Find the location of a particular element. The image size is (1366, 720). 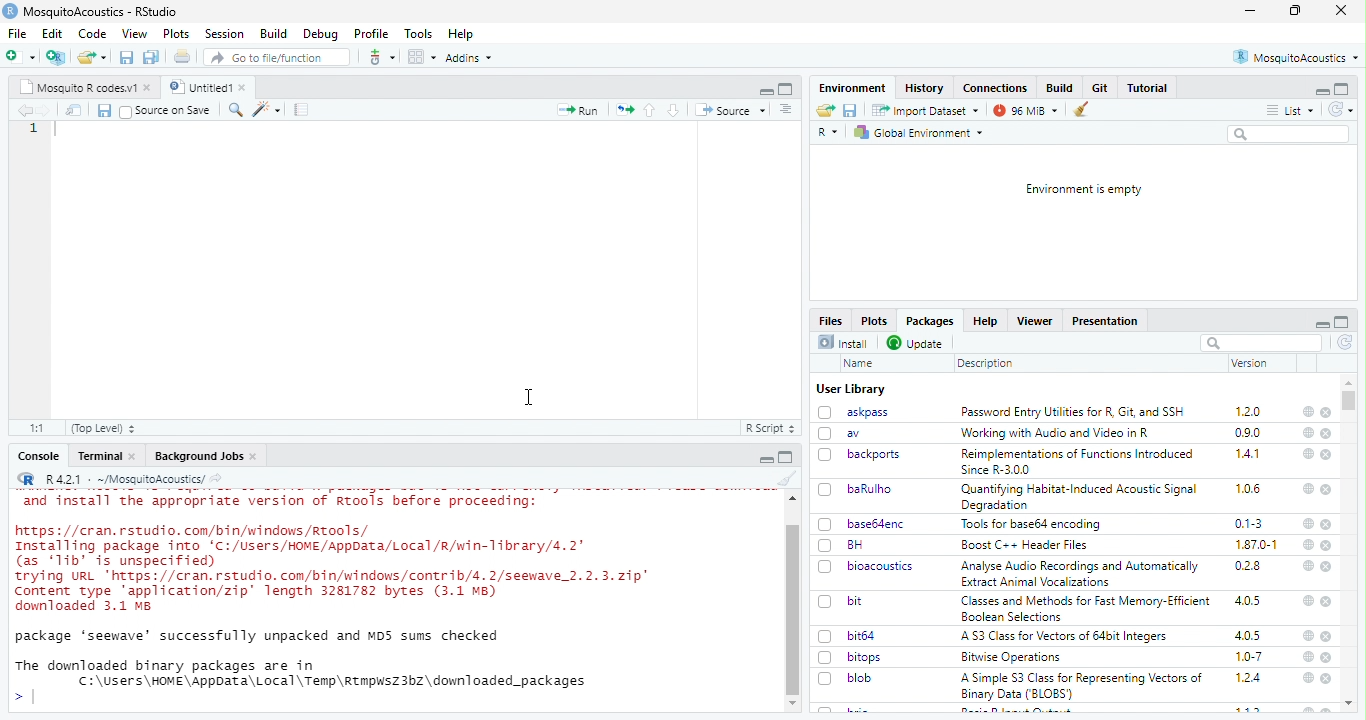

124 is located at coordinates (1249, 678).